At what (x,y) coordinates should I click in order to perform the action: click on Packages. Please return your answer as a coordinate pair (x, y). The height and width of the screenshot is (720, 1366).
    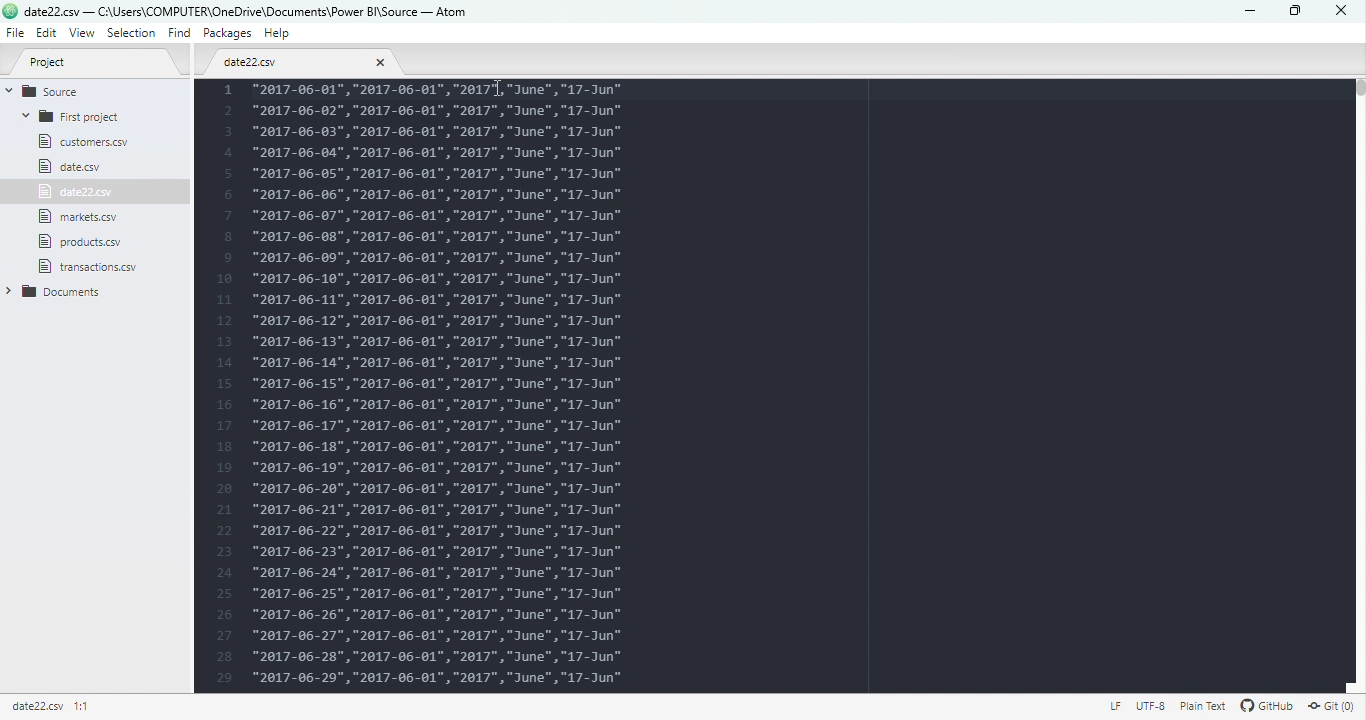
    Looking at the image, I should click on (230, 33).